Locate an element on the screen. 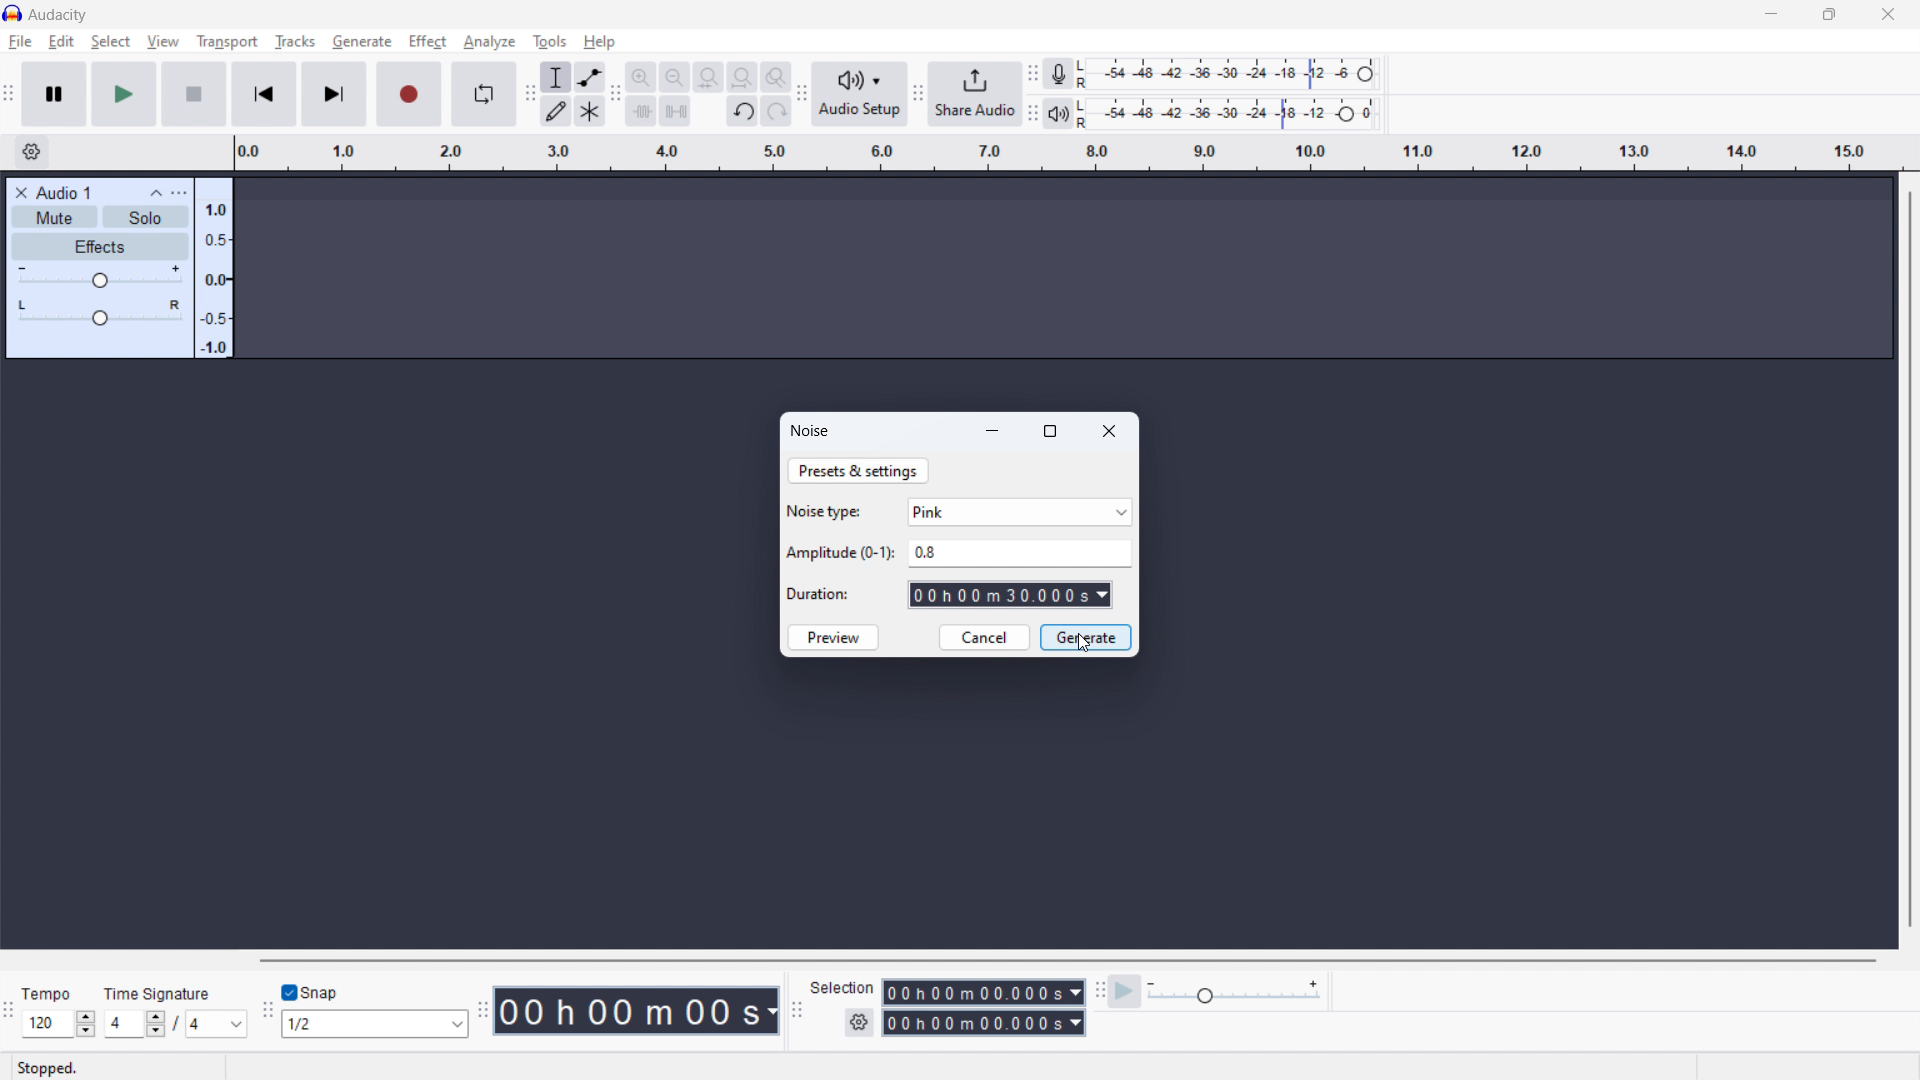  view is located at coordinates (163, 41).